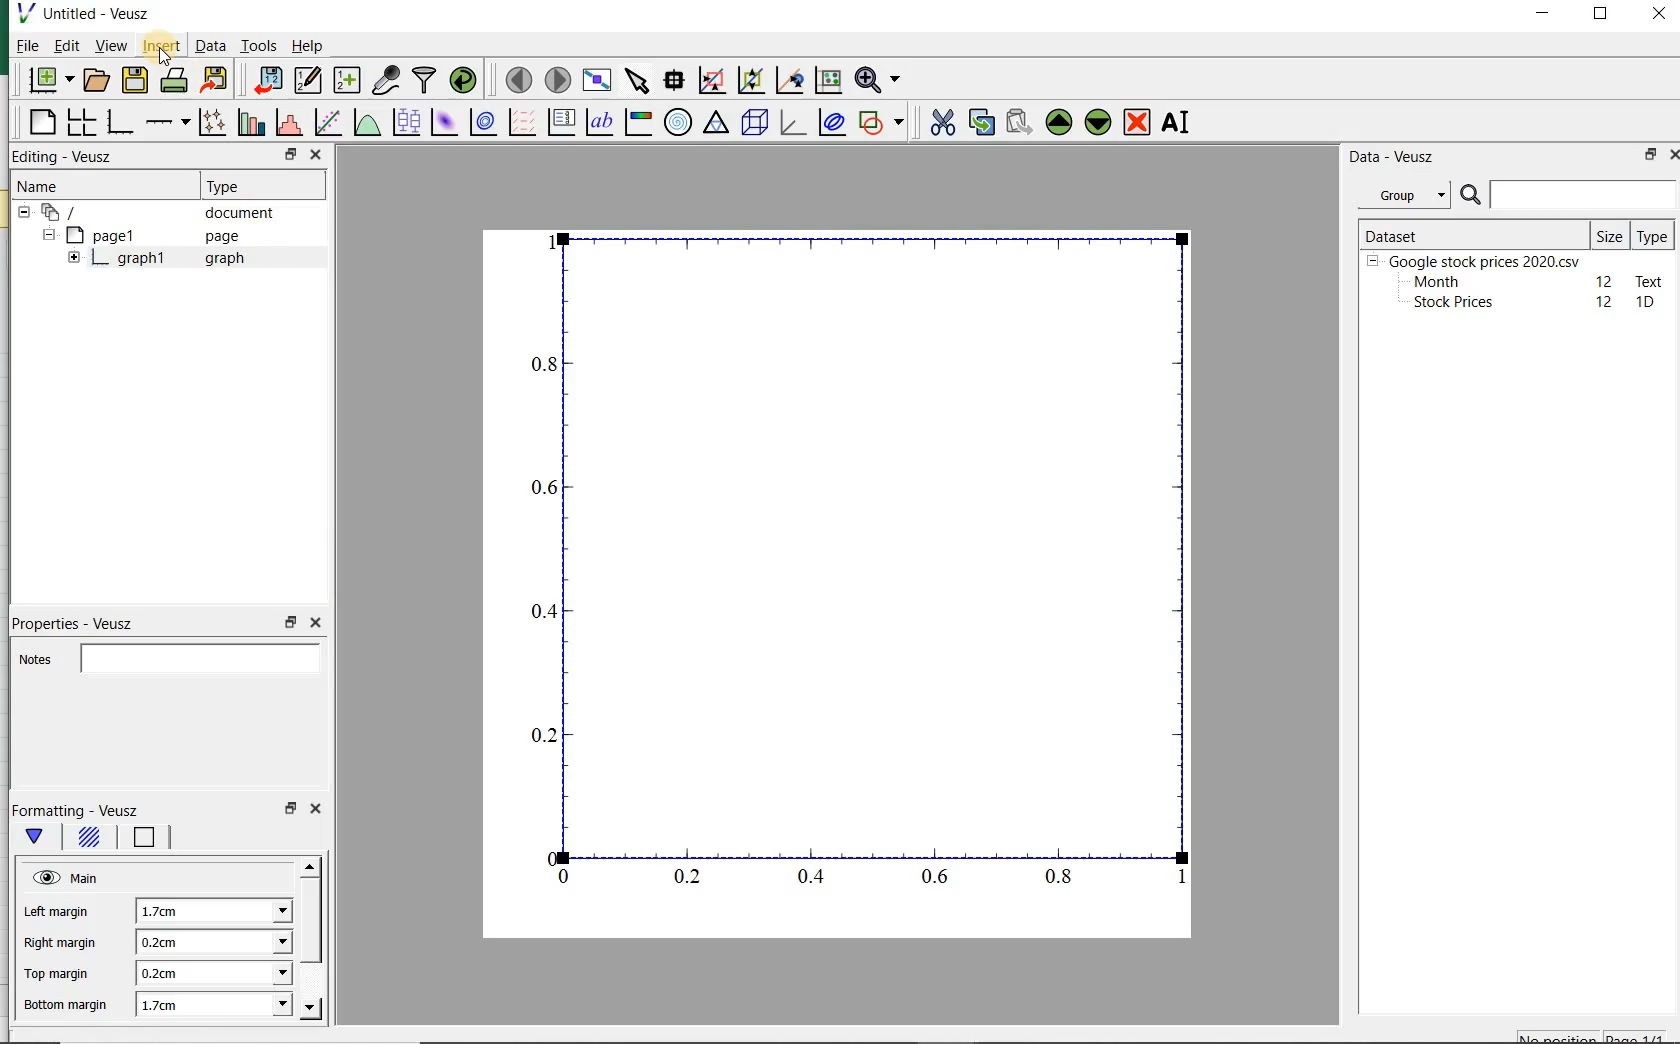 The image size is (1680, 1044). What do you see at coordinates (882, 123) in the screenshot?
I see `add a shape to the plot` at bounding box center [882, 123].